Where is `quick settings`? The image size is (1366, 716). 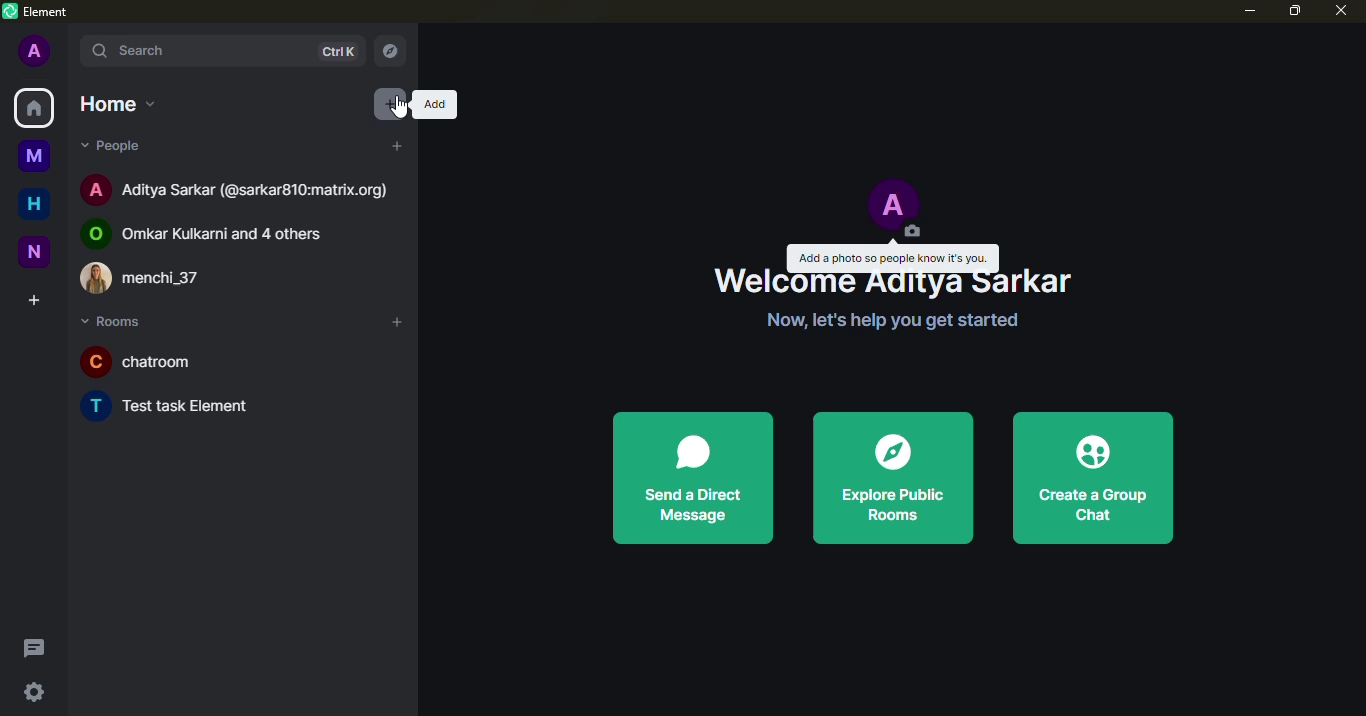
quick settings is located at coordinates (35, 695).